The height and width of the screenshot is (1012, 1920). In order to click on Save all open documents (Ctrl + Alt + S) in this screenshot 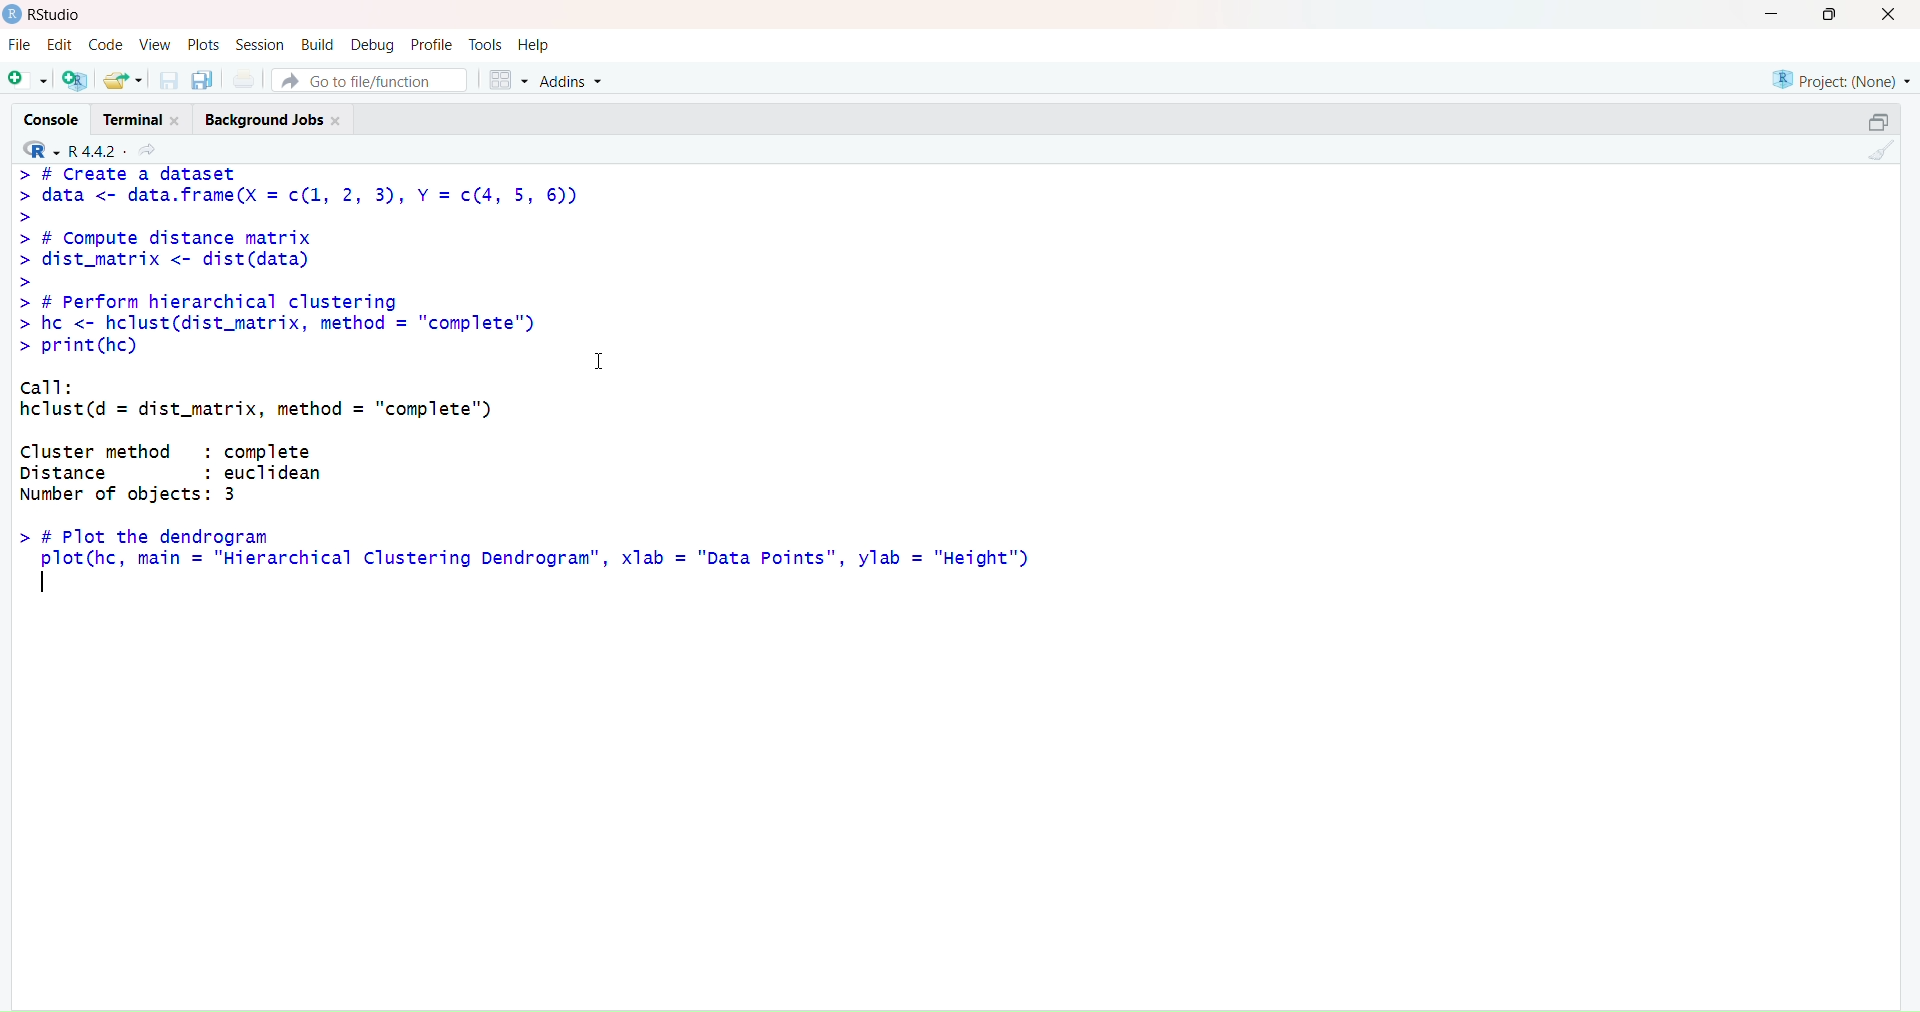, I will do `click(249, 76)`.